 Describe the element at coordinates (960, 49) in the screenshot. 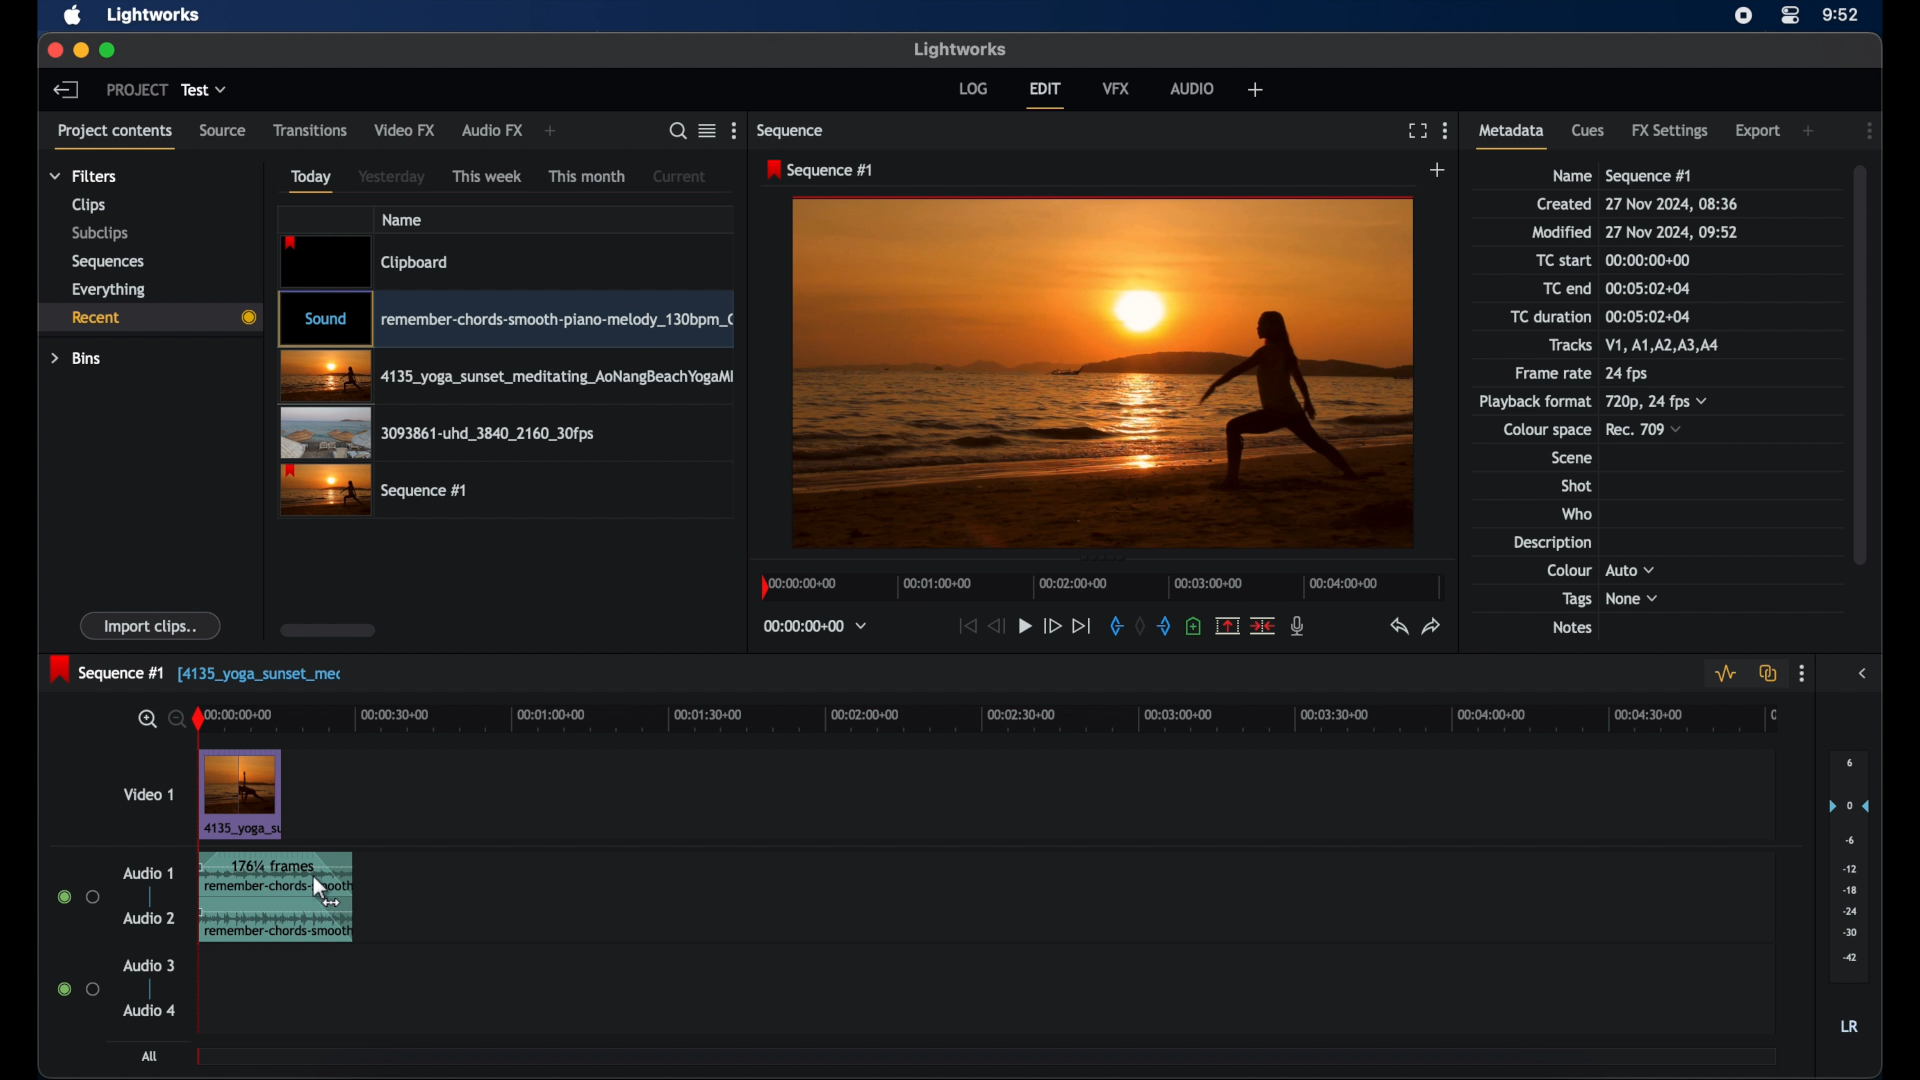

I see `lightworks` at that location.